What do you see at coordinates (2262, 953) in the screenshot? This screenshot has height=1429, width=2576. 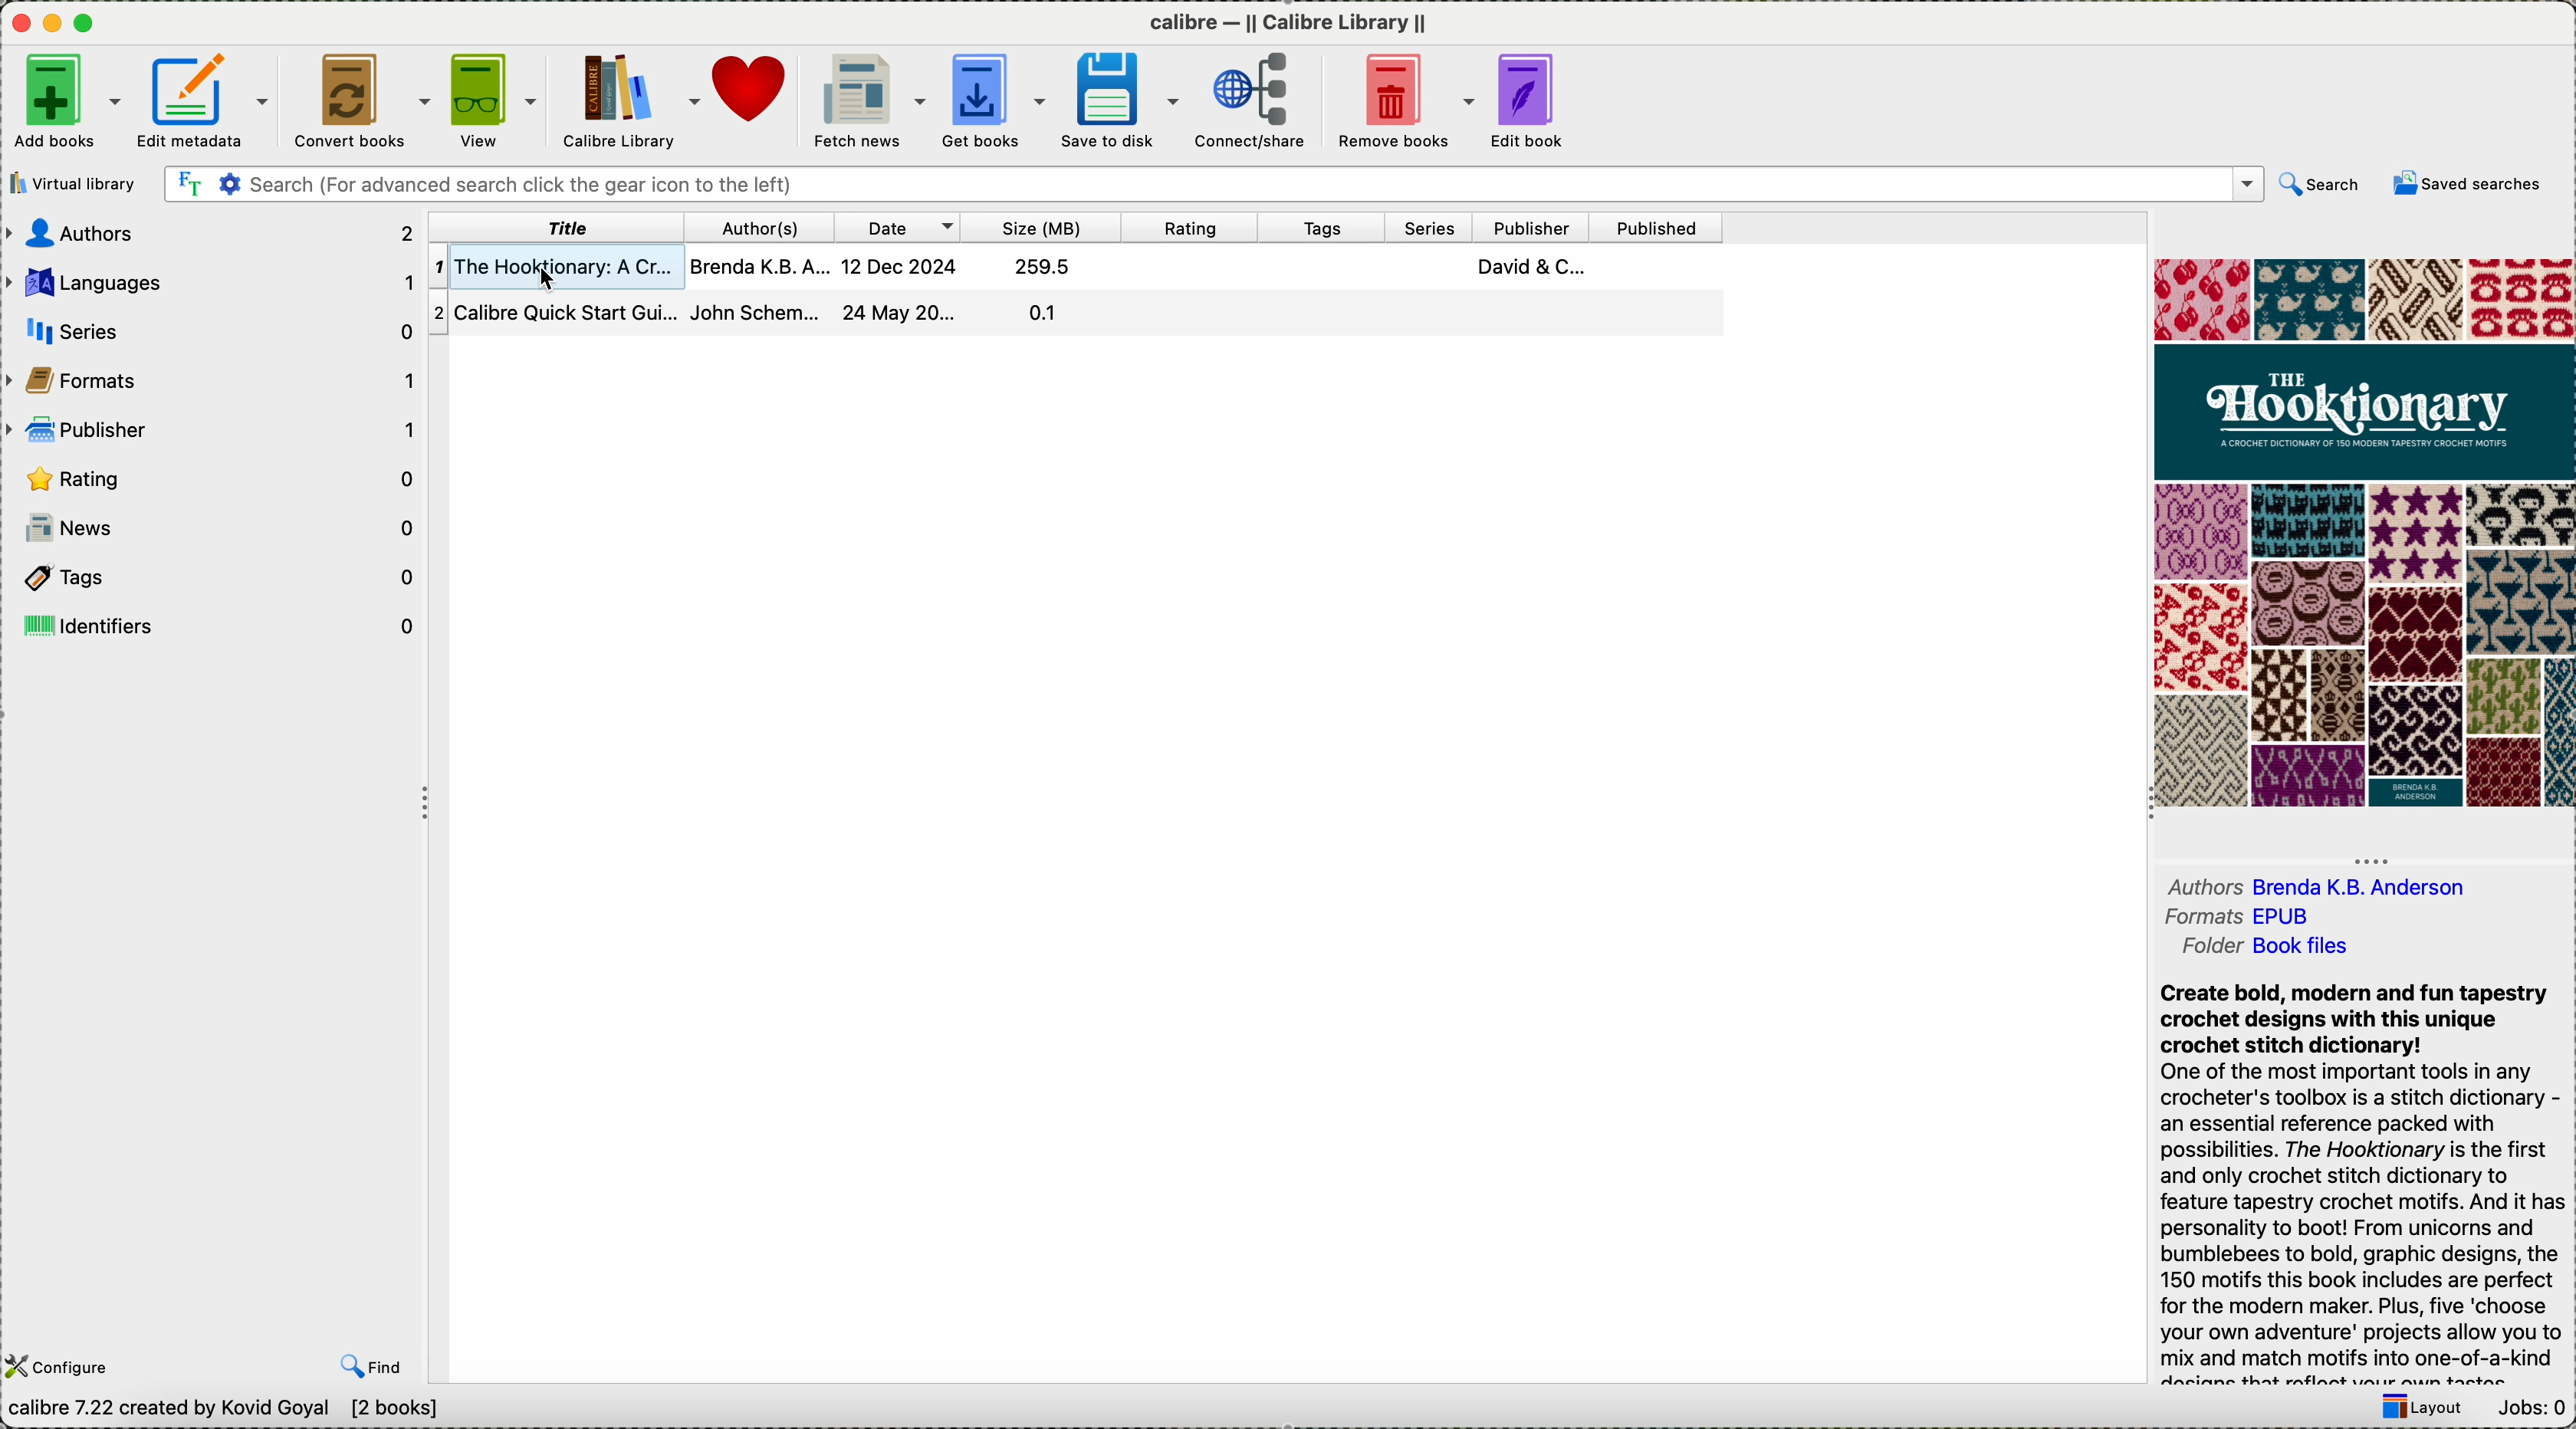 I see `folder` at bounding box center [2262, 953].